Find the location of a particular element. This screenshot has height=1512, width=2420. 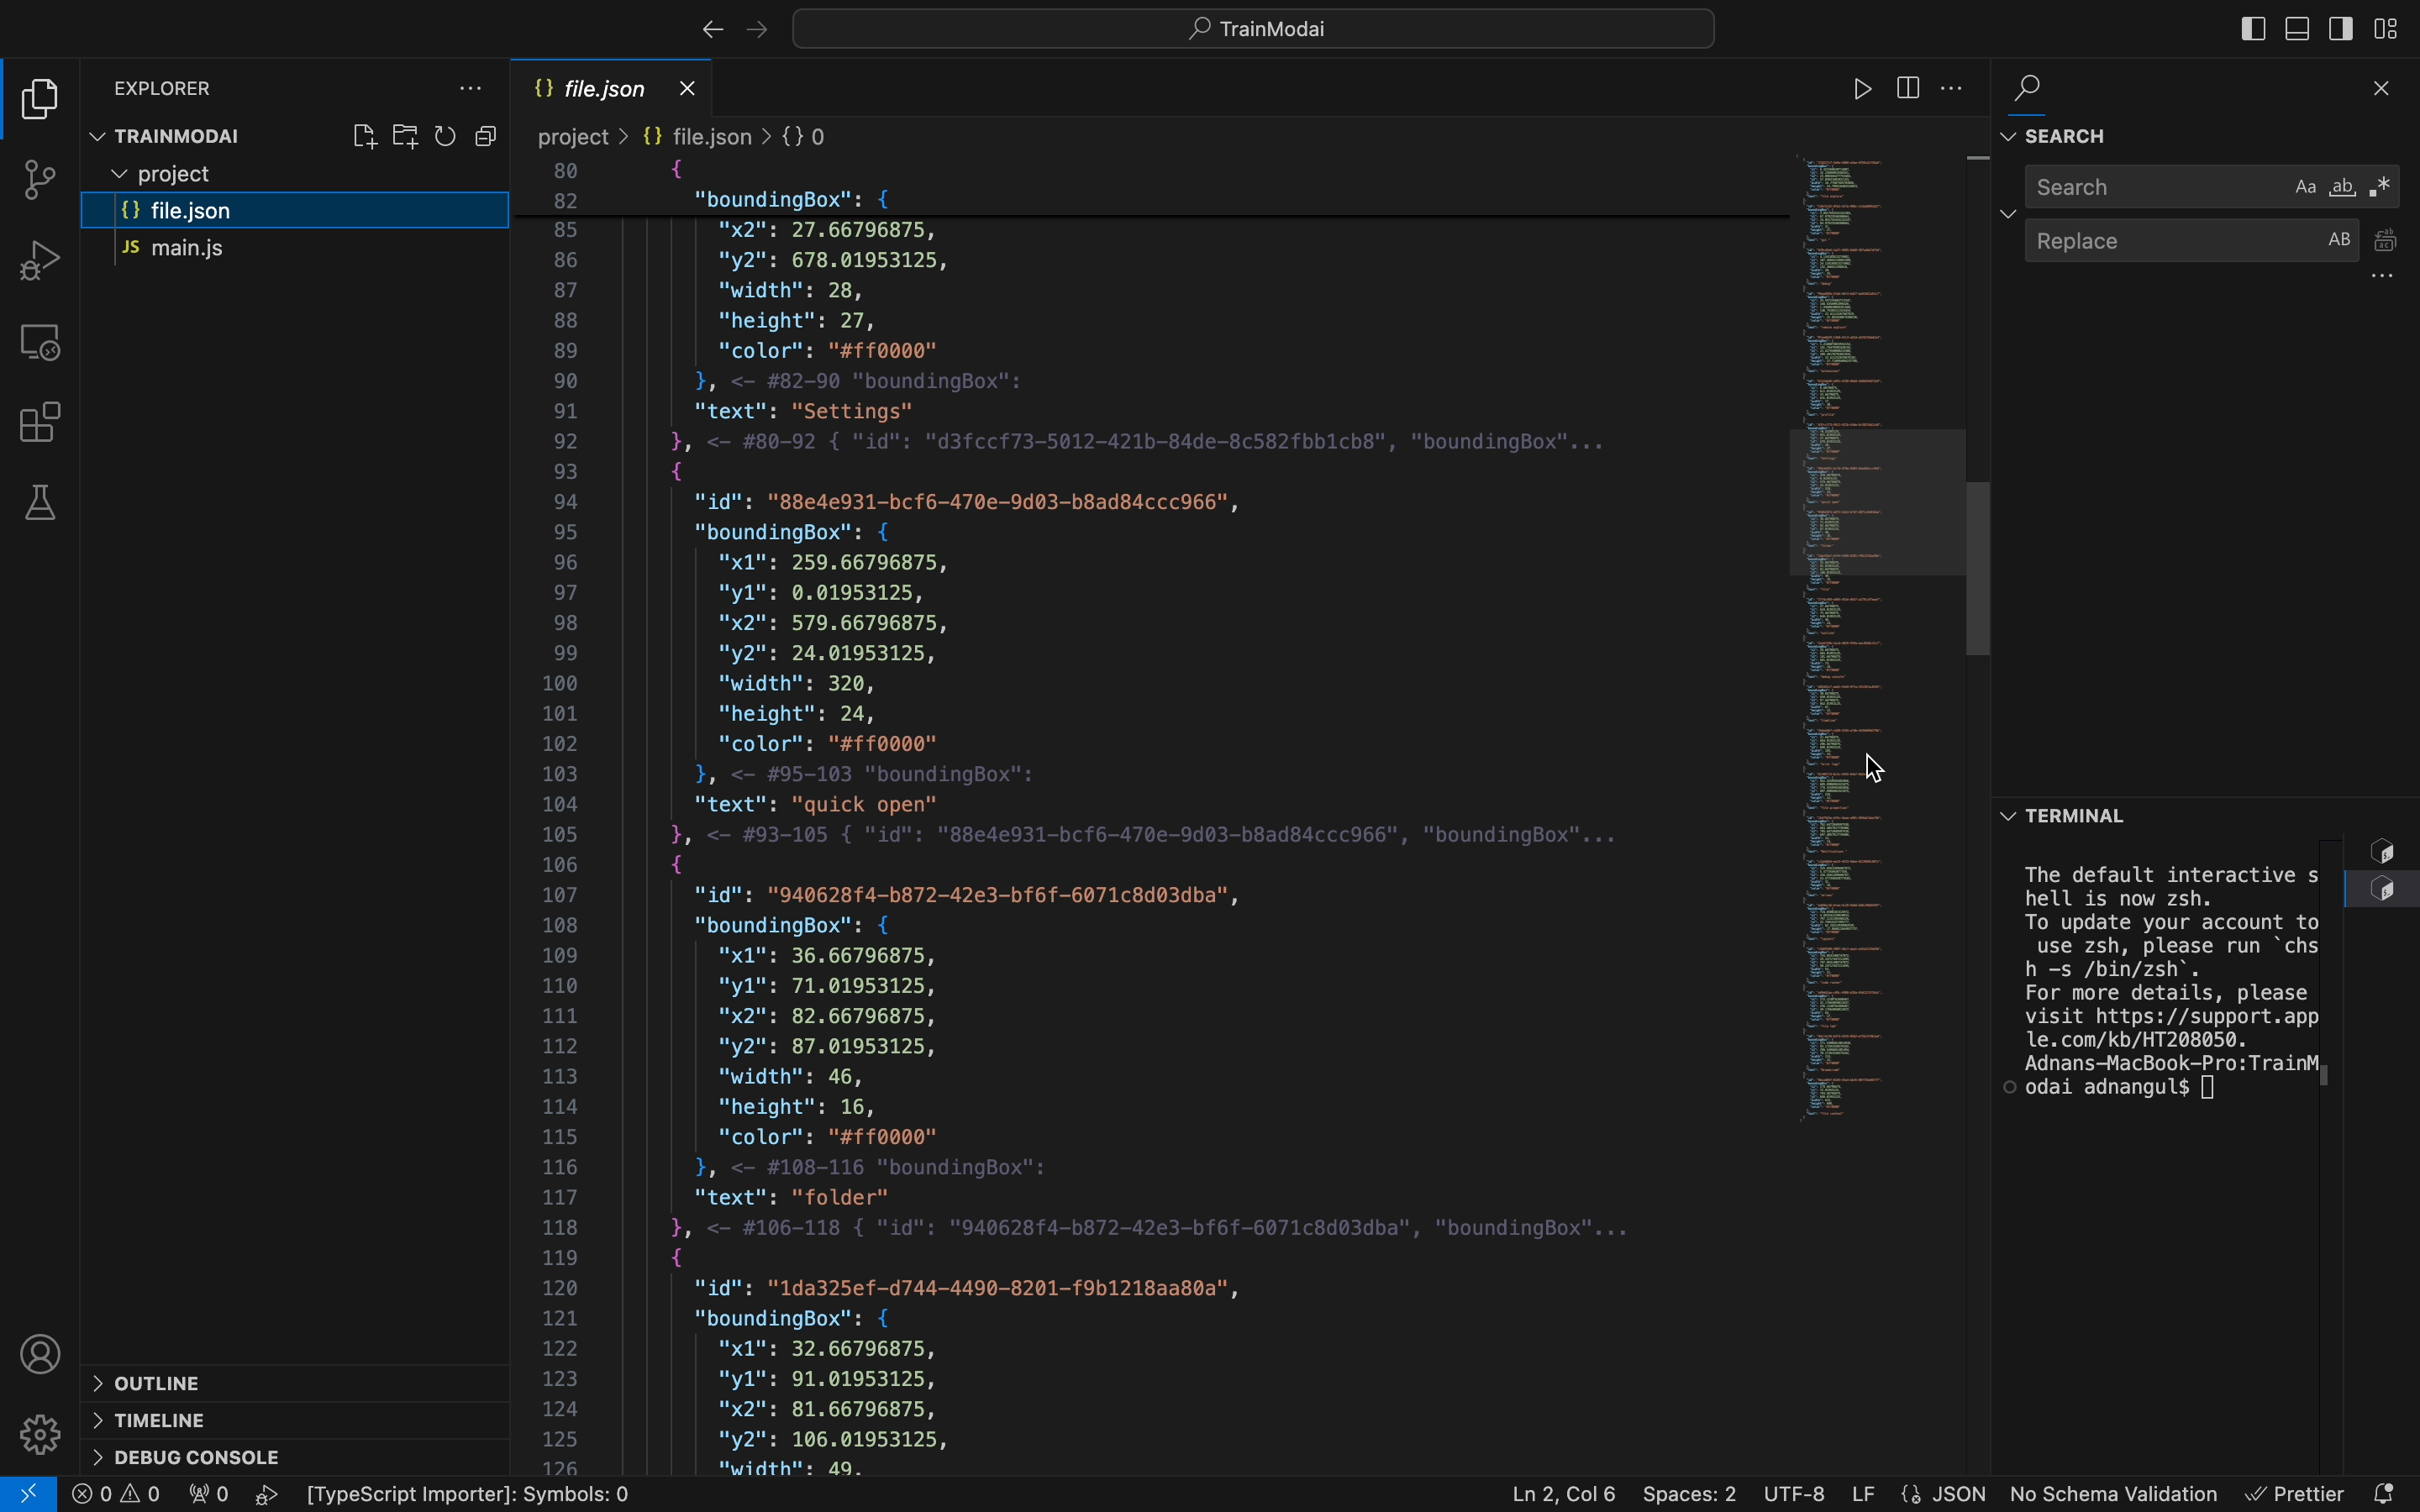

search is located at coordinates (2215, 187).